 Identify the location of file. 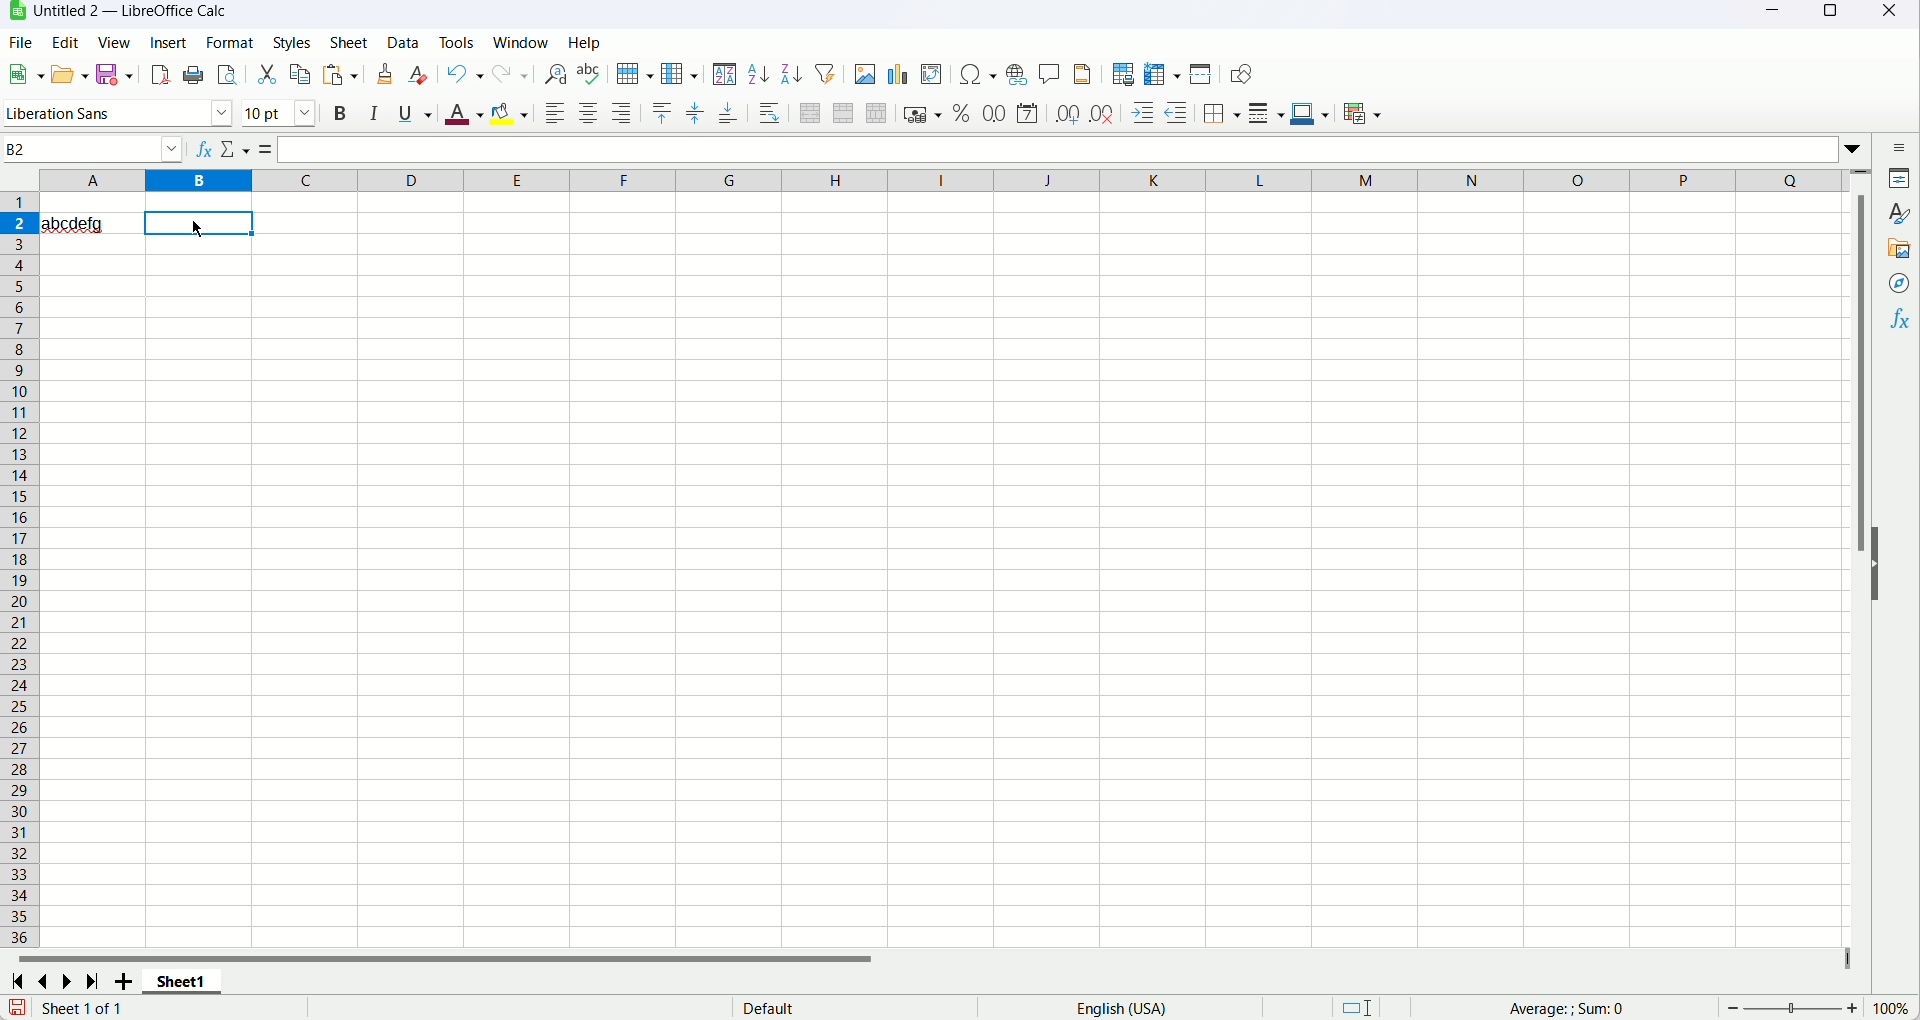
(19, 43).